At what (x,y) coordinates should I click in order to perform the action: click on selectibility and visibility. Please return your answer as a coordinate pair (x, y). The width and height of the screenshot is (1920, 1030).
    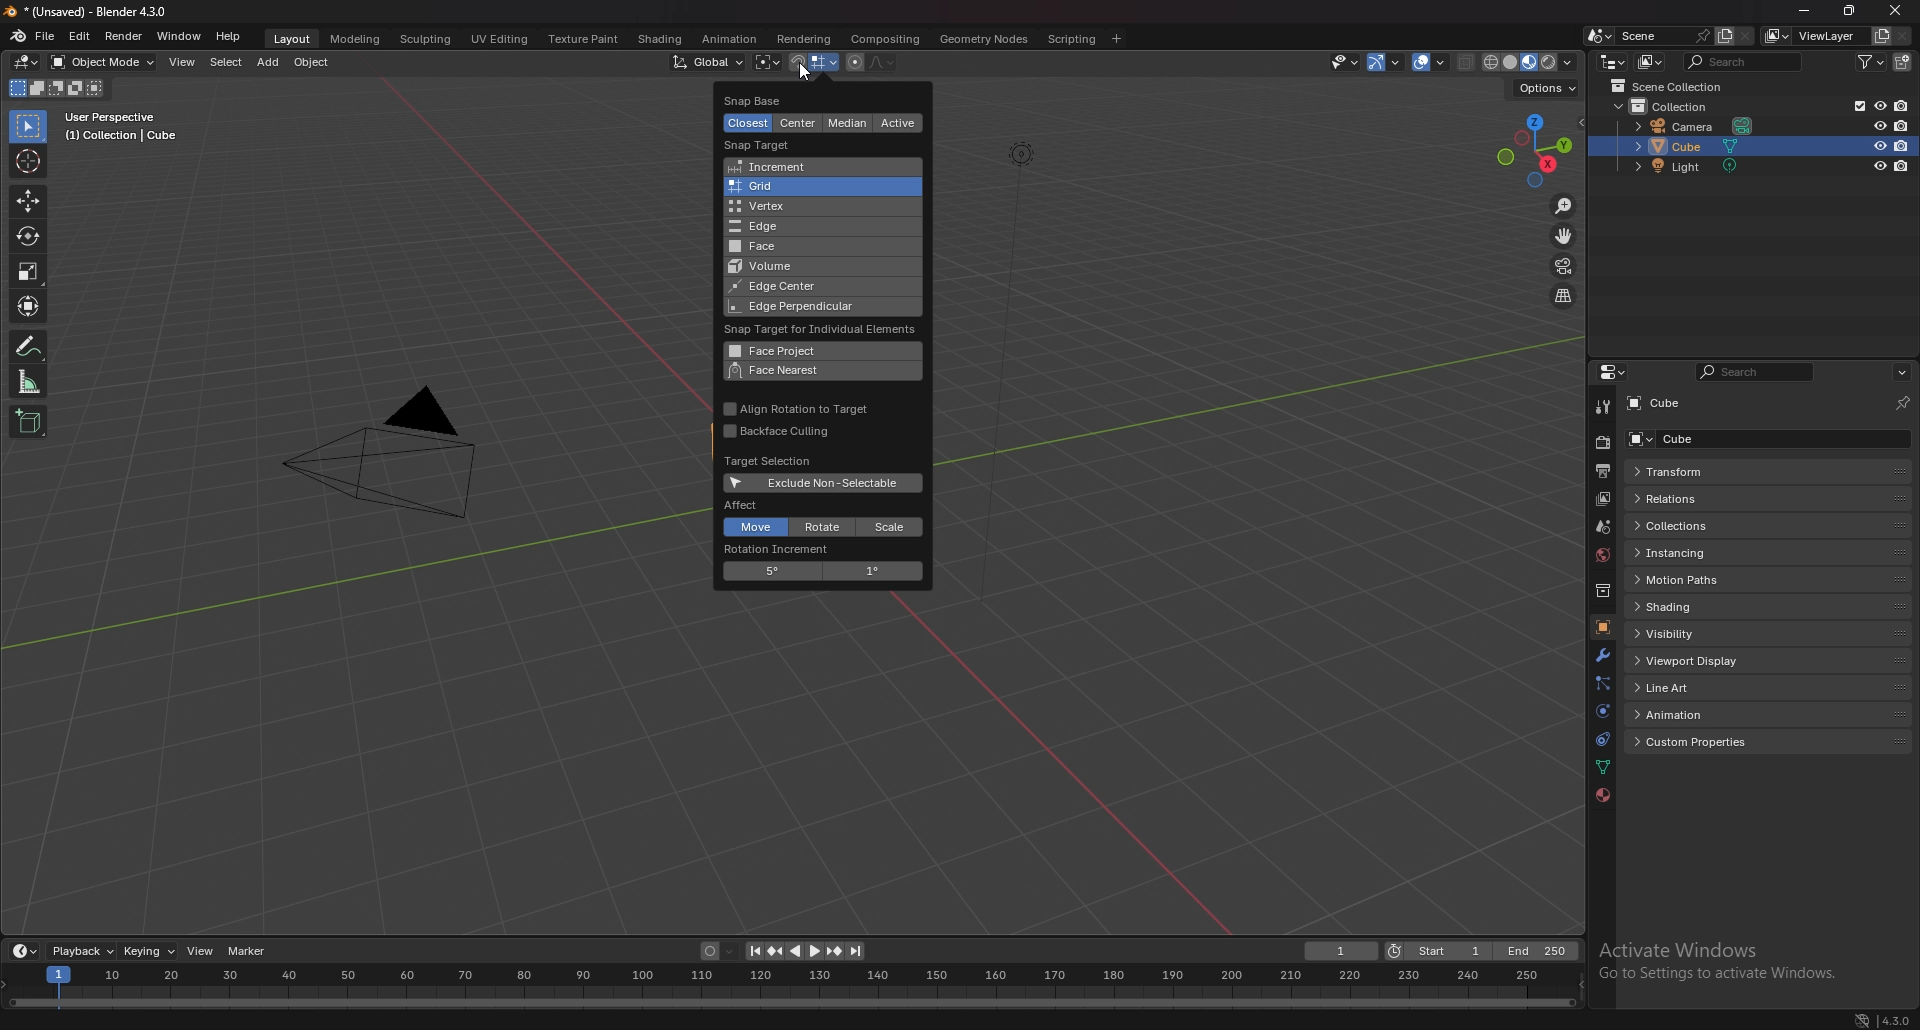
    Looking at the image, I should click on (1346, 63).